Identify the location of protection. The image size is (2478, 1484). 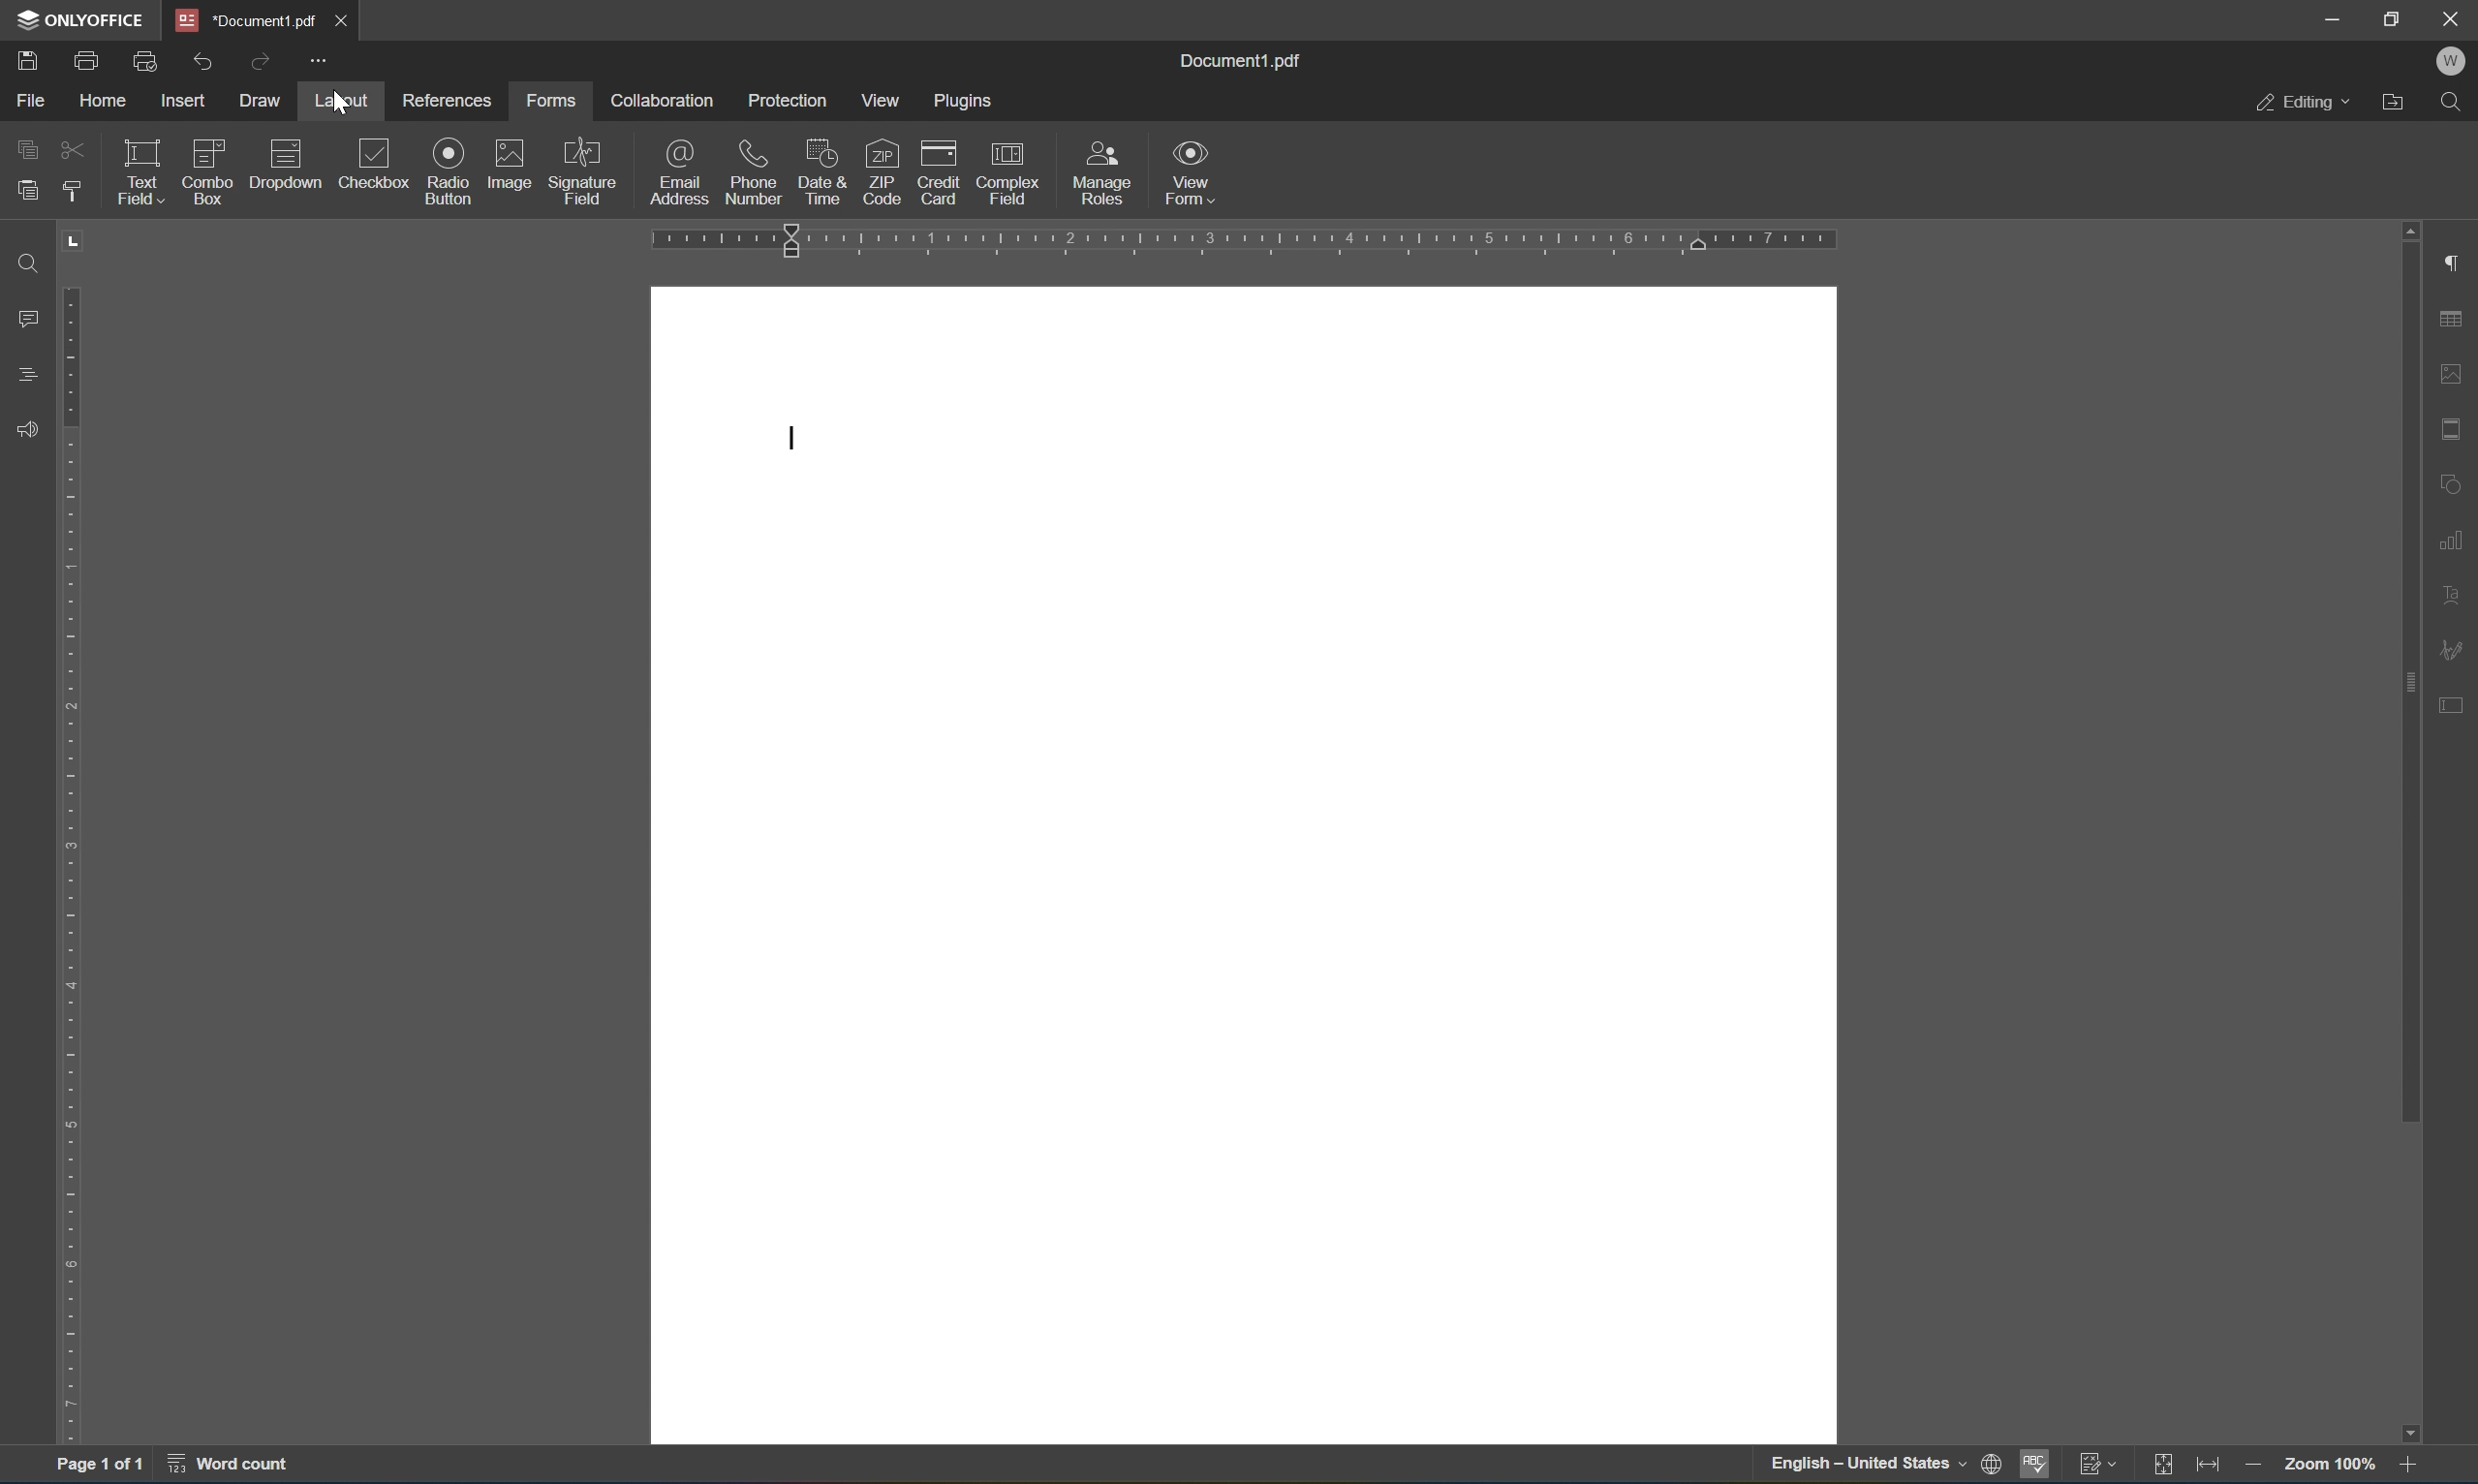
(787, 98).